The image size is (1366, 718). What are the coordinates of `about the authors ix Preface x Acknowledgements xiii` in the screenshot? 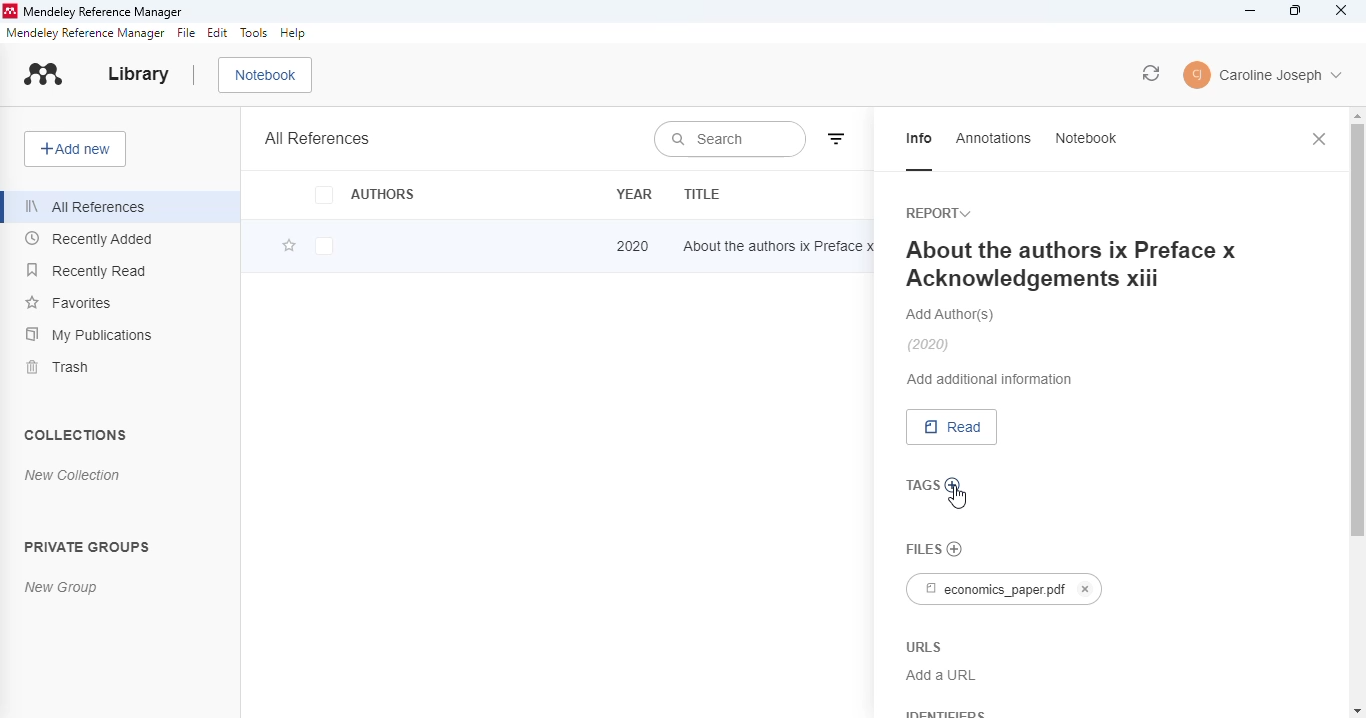 It's located at (782, 245).